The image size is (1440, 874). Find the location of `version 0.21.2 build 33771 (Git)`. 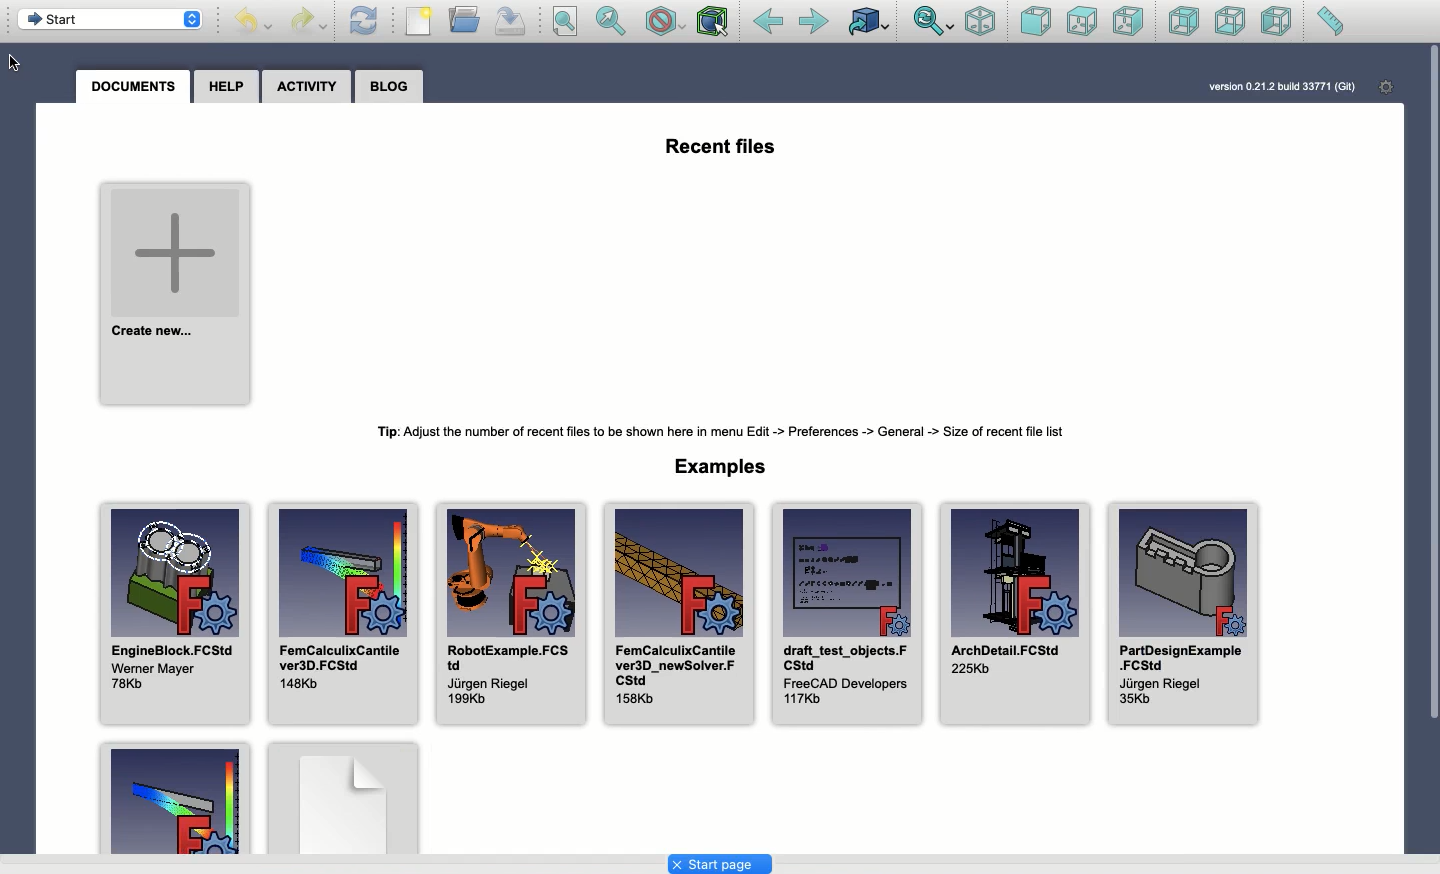

version 0.21.2 build 33771 (Git) is located at coordinates (1283, 86).